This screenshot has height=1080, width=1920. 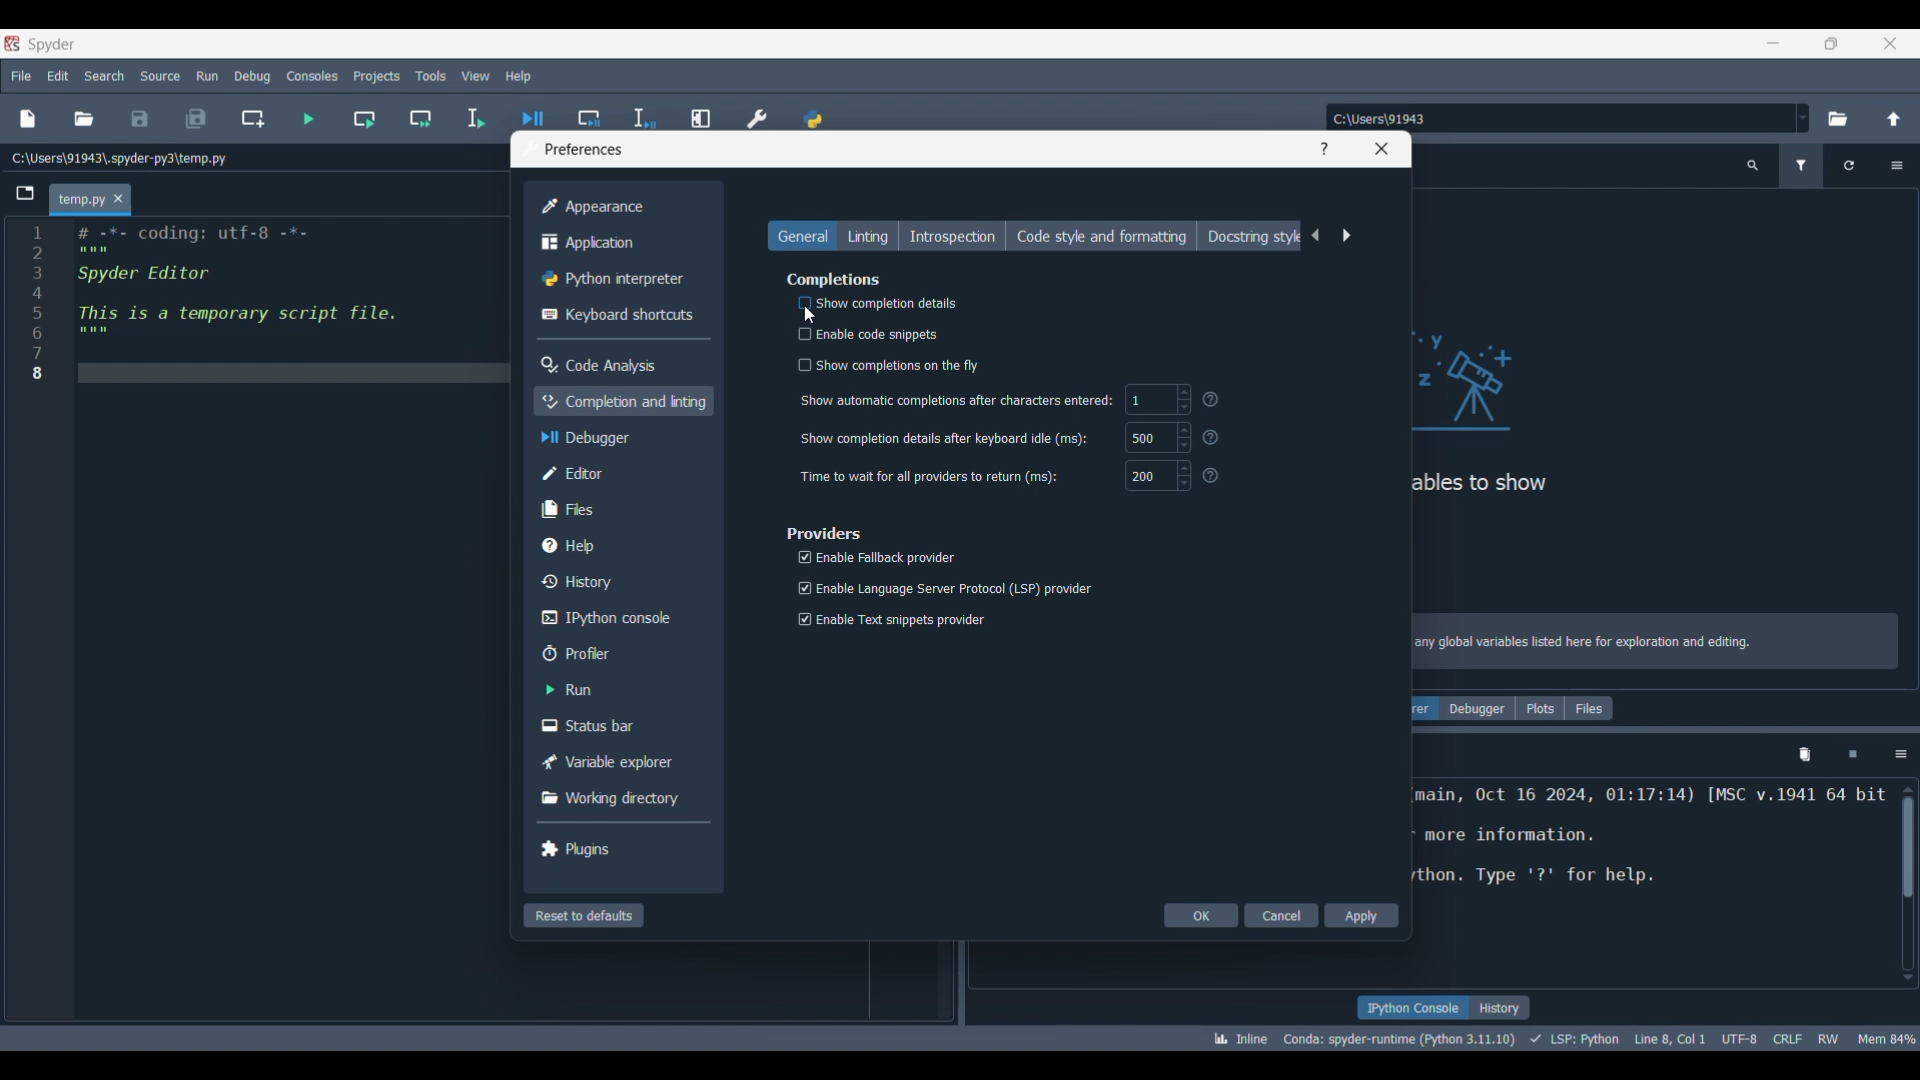 What do you see at coordinates (618, 279) in the screenshot?
I see `Python interpreter` at bounding box center [618, 279].